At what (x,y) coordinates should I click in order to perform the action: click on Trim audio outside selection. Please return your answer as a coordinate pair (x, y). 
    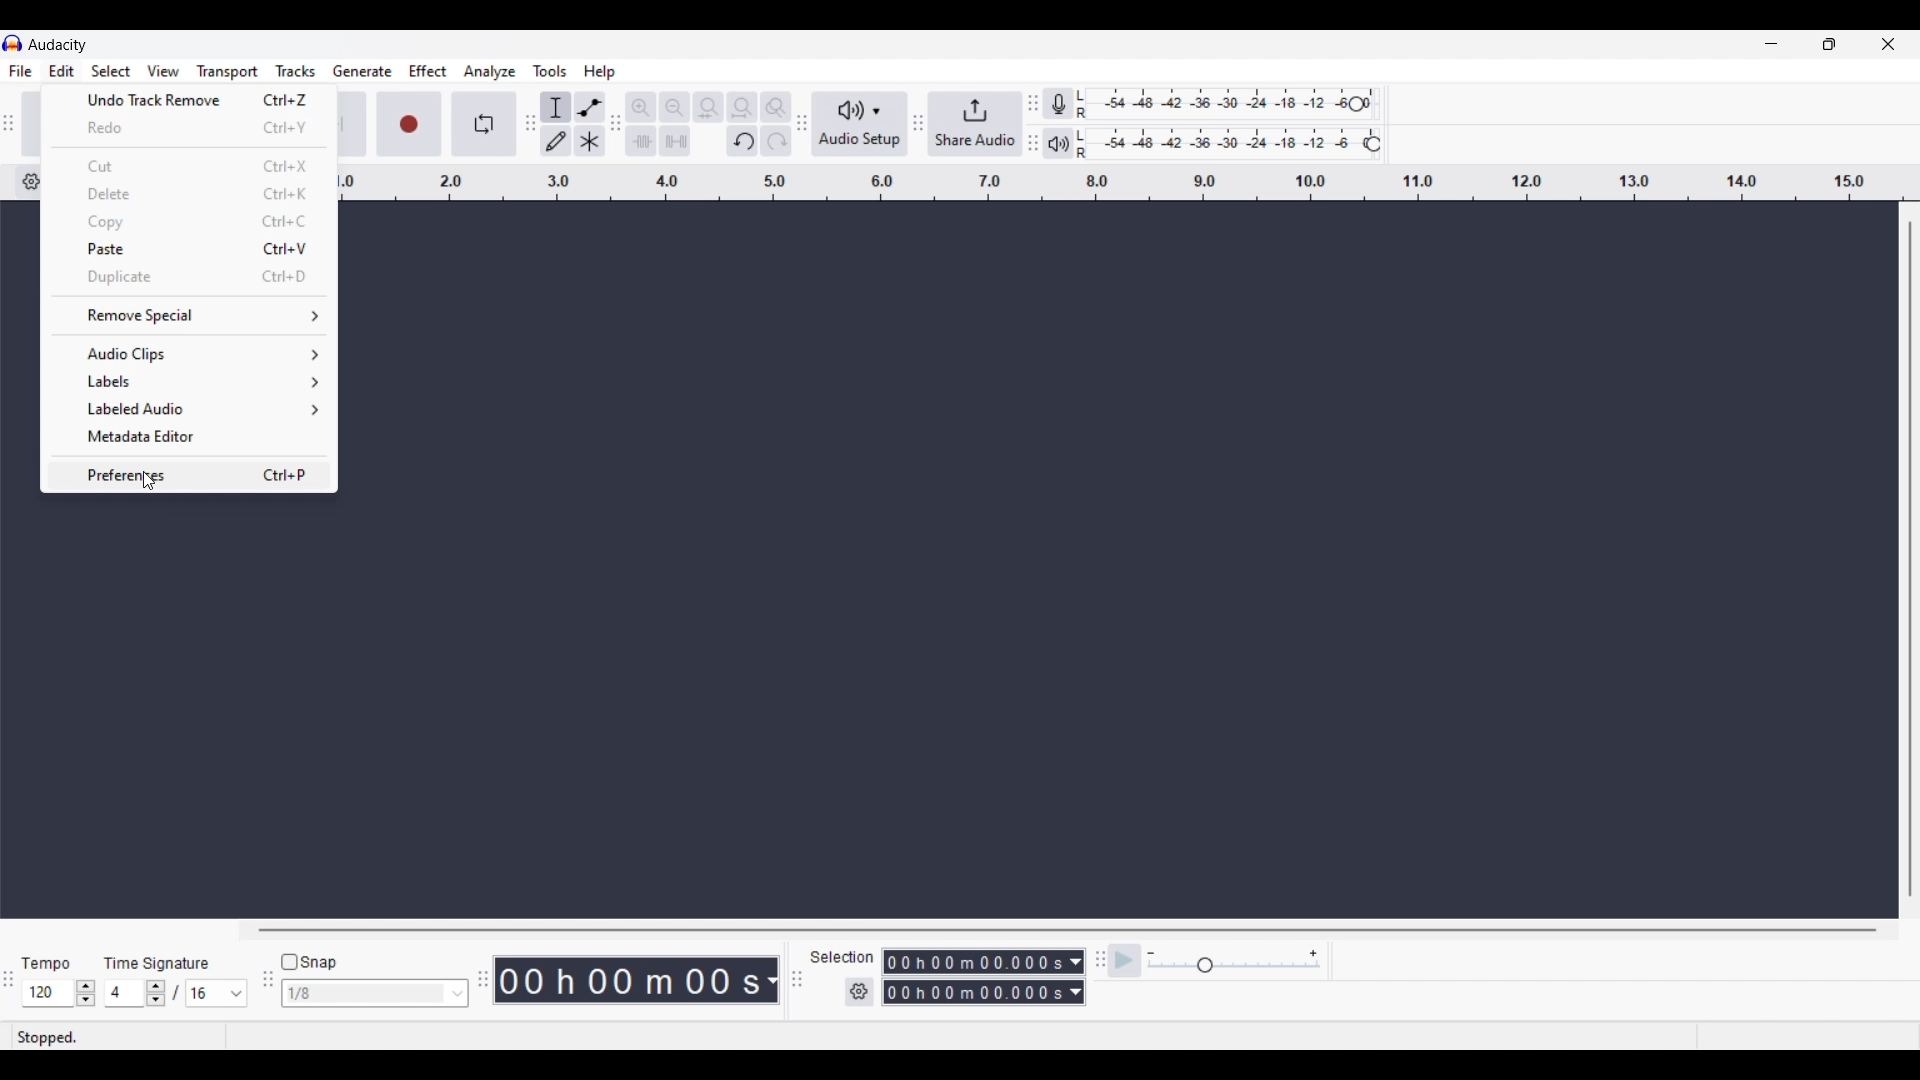
    Looking at the image, I should click on (640, 140).